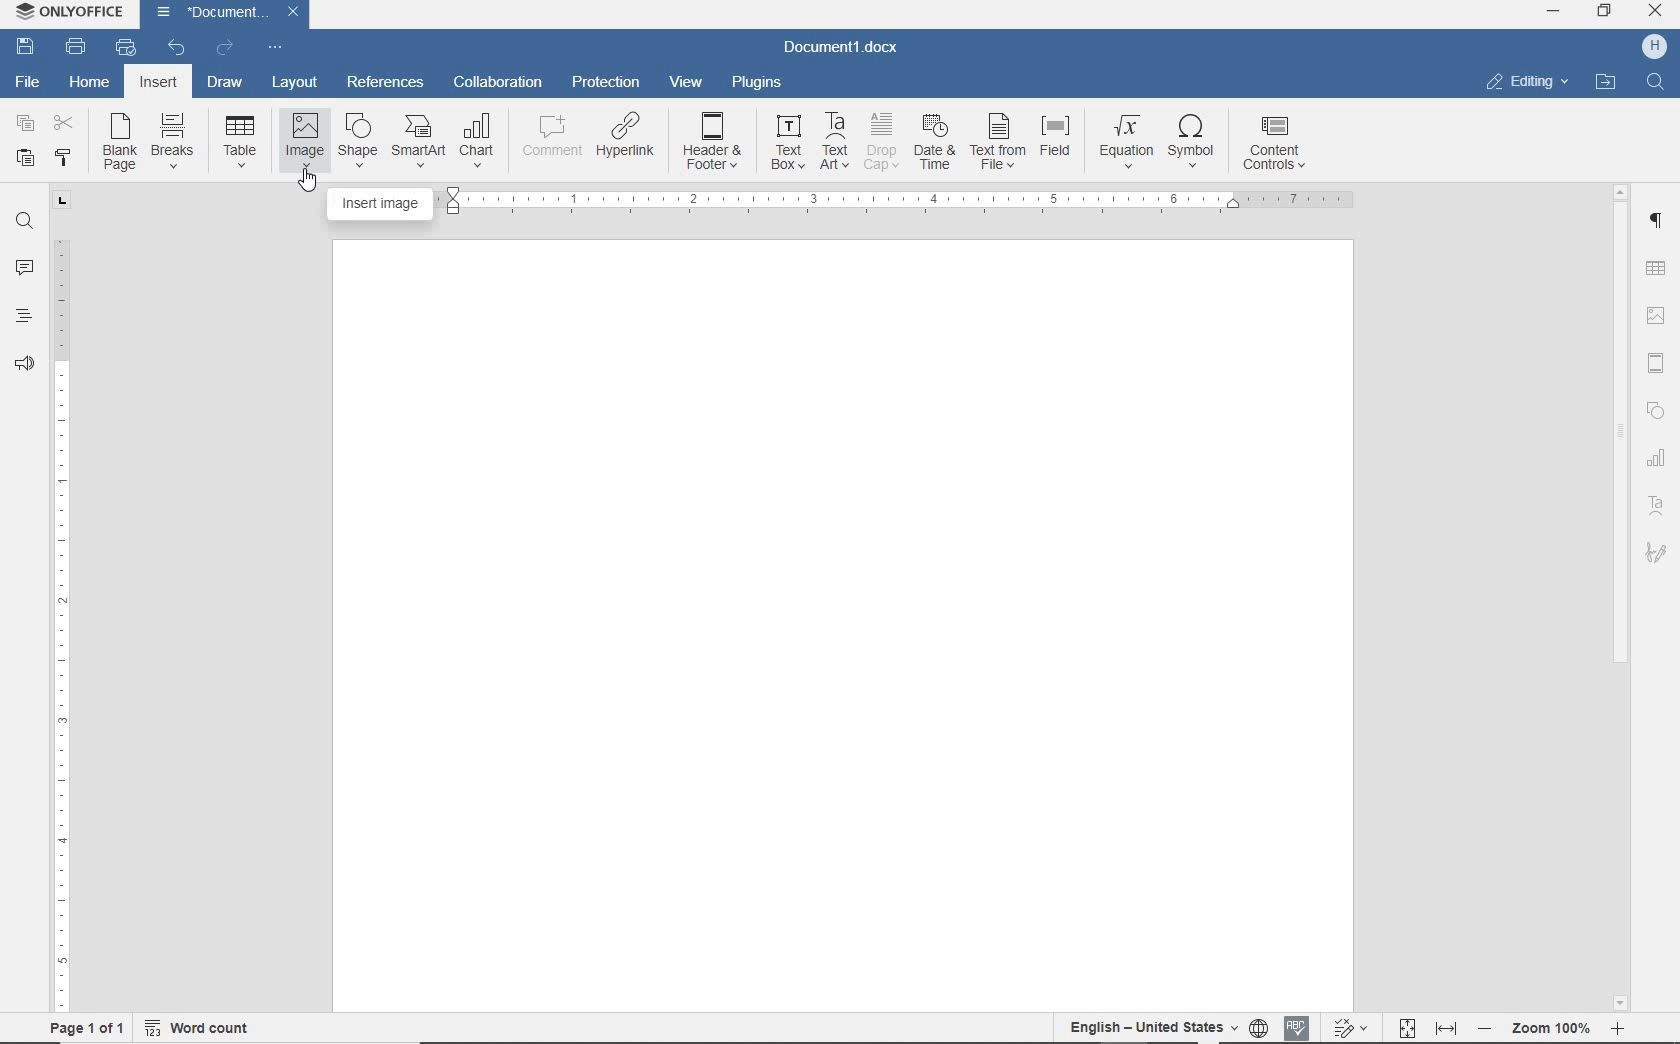 This screenshot has width=1680, height=1044. Describe the element at coordinates (74, 48) in the screenshot. I see `print` at that location.